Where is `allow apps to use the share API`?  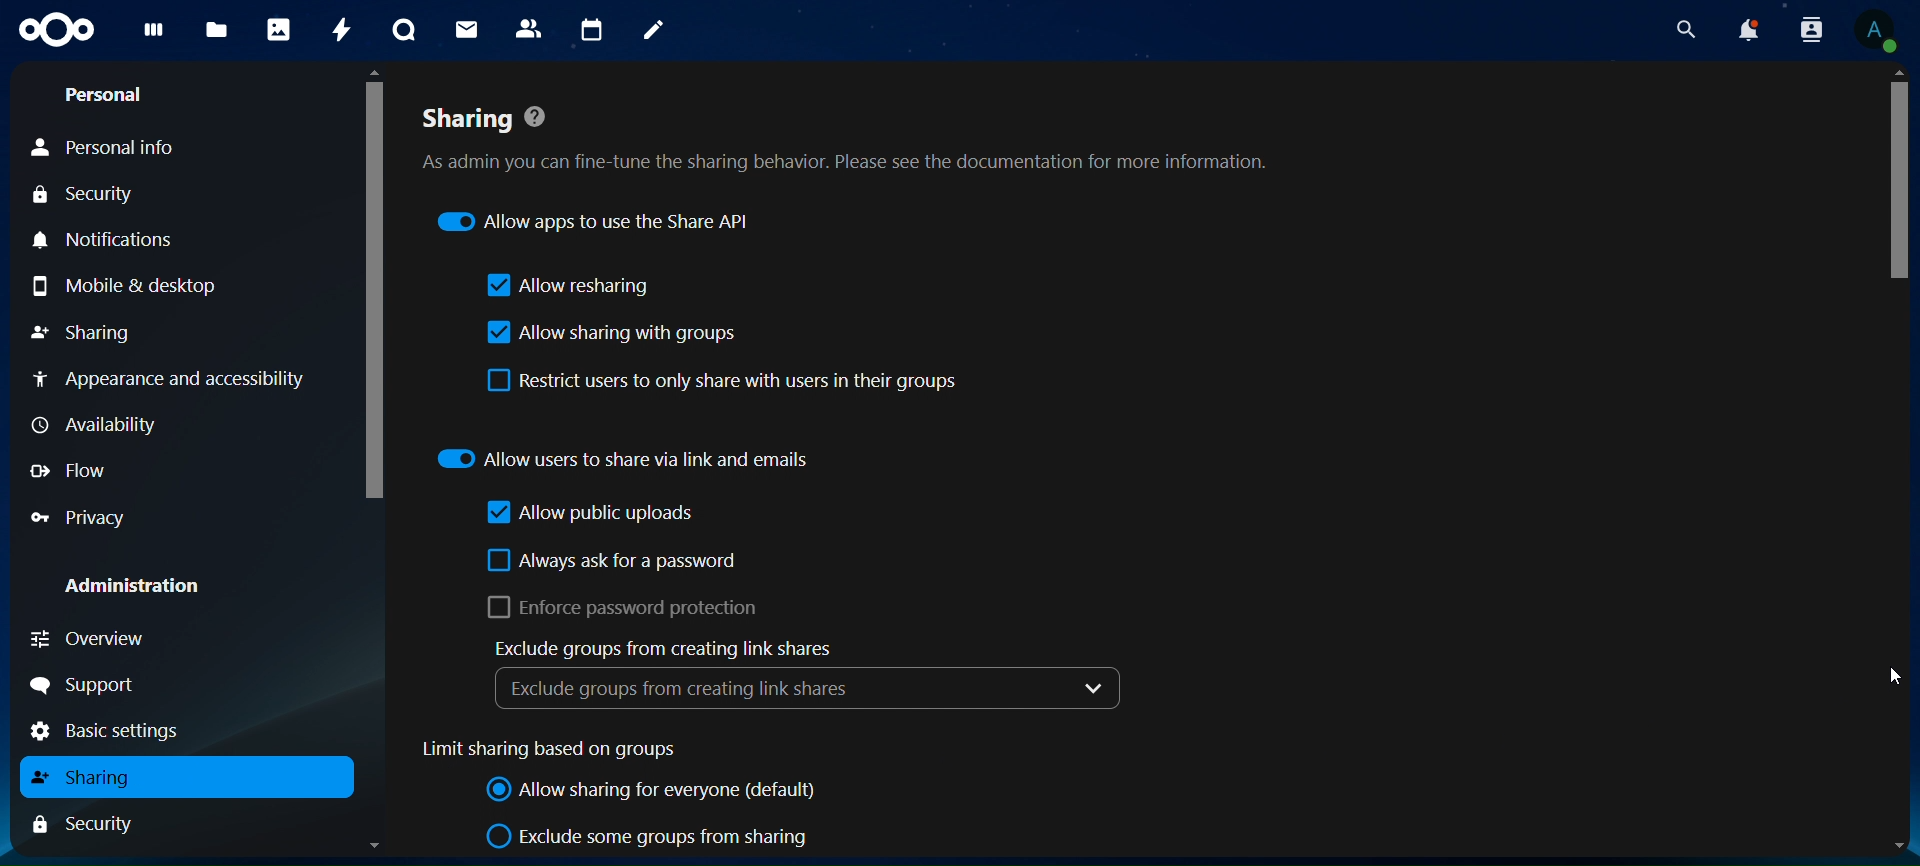
allow apps to use the share API is located at coordinates (594, 219).